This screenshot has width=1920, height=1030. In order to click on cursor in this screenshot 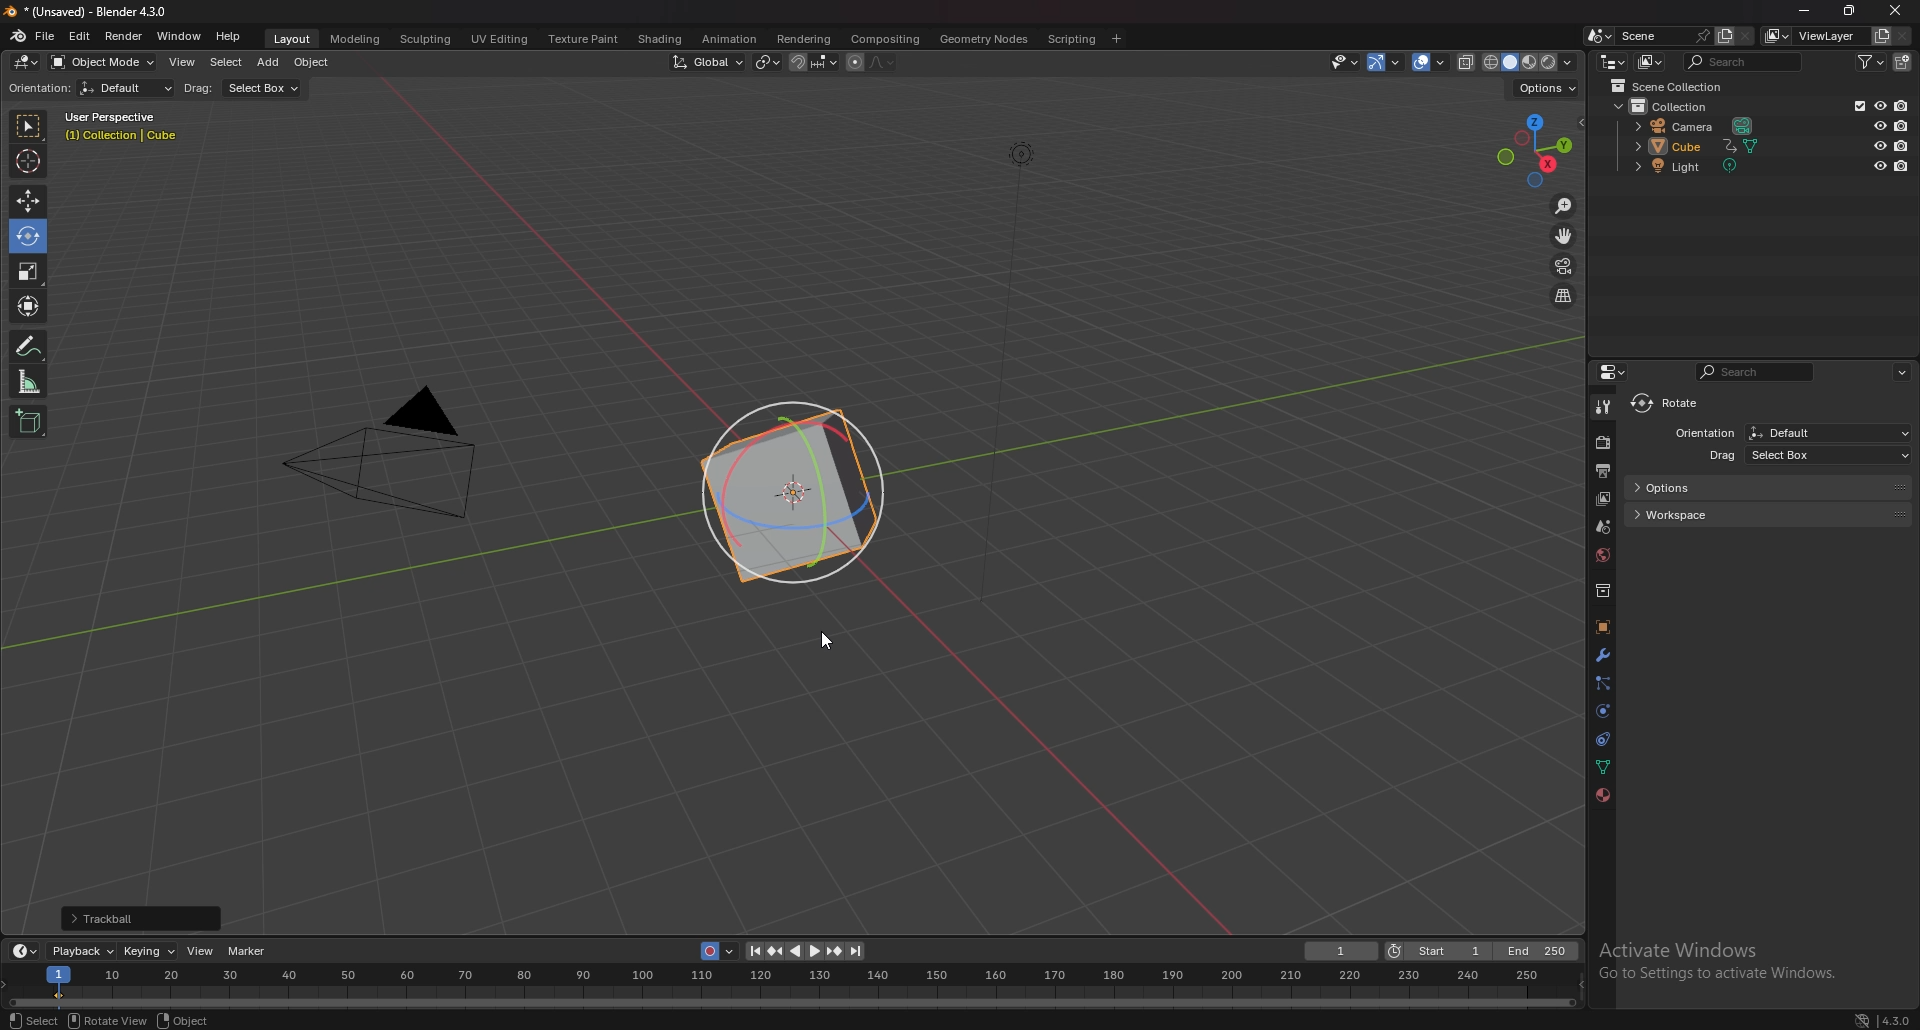, I will do `click(830, 648)`.